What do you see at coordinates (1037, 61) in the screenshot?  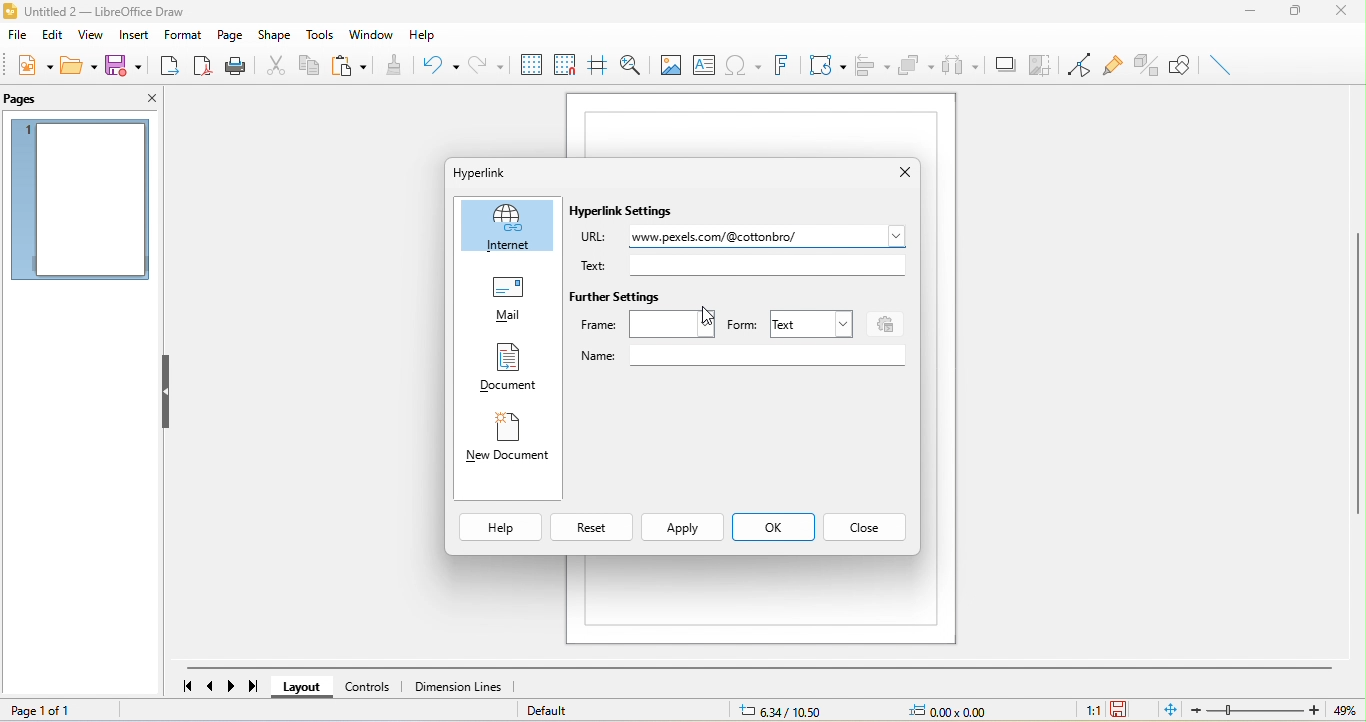 I see `crop image` at bounding box center [1037, 61].